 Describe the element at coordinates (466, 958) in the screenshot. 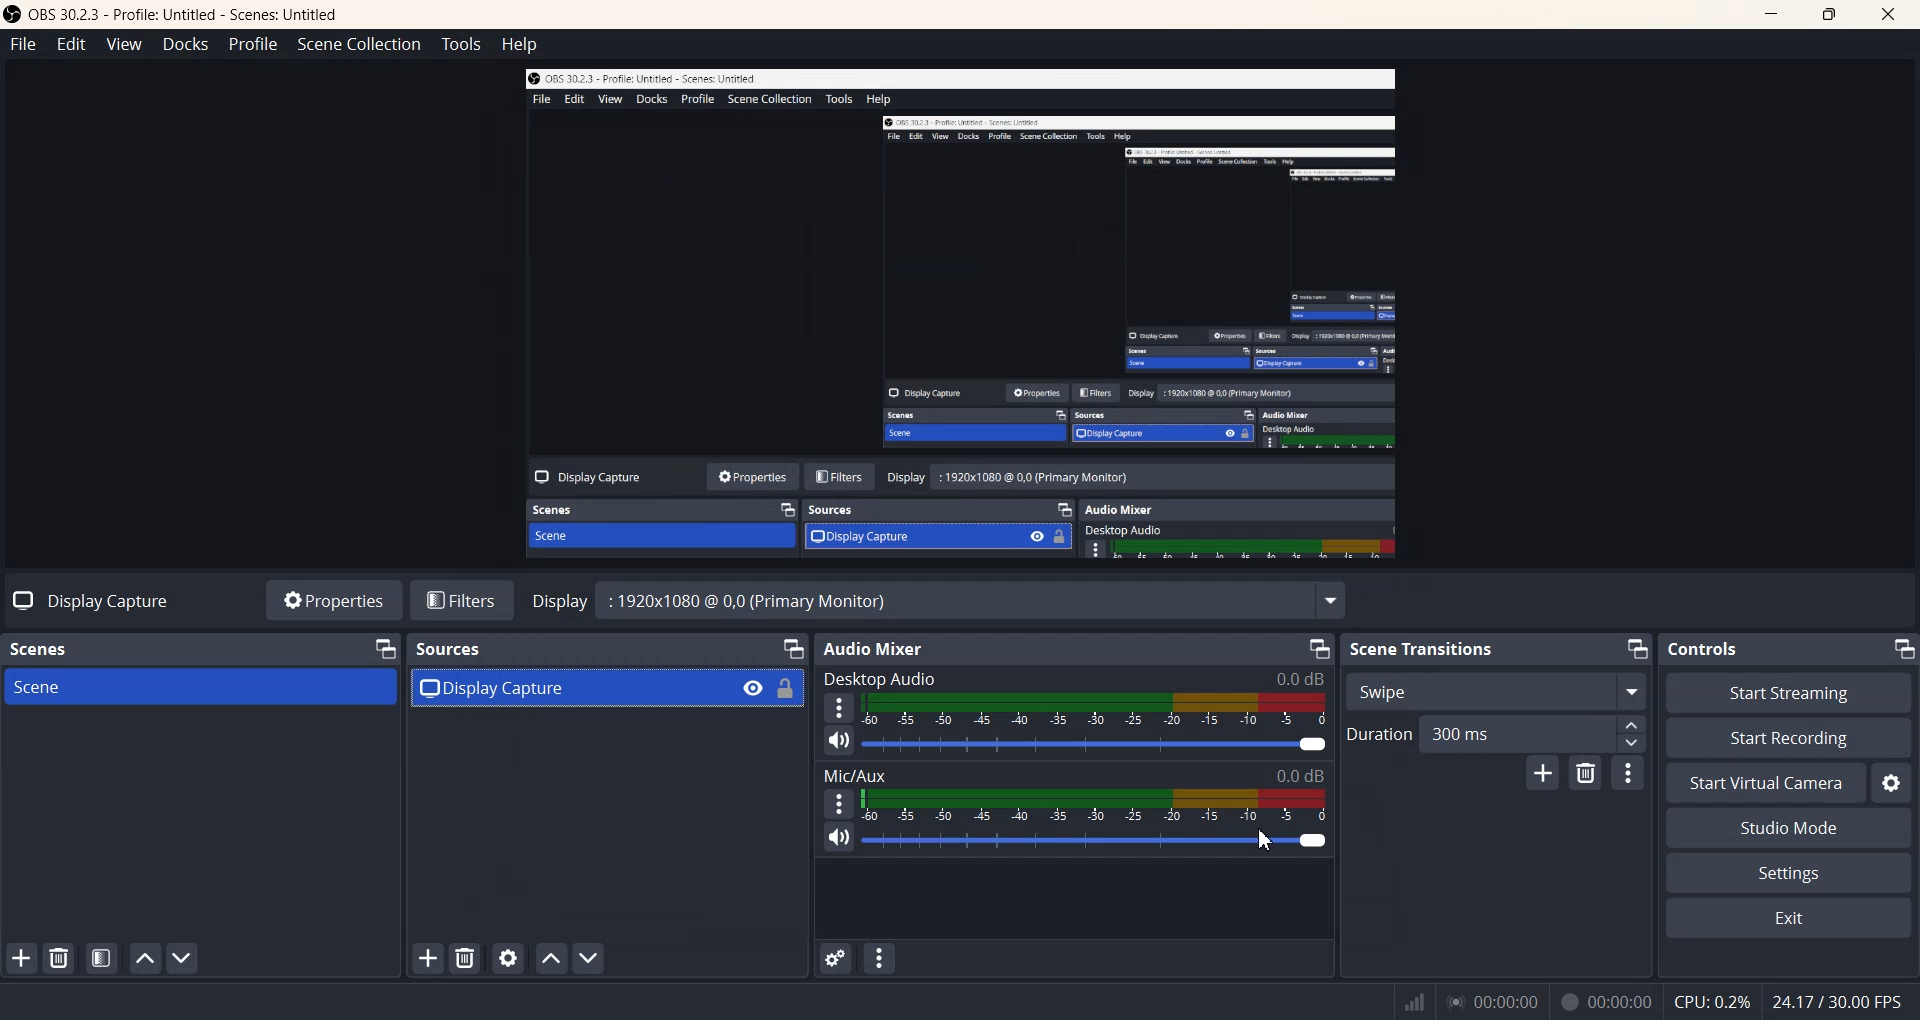

I see `Remove Selected Sources` at that location.